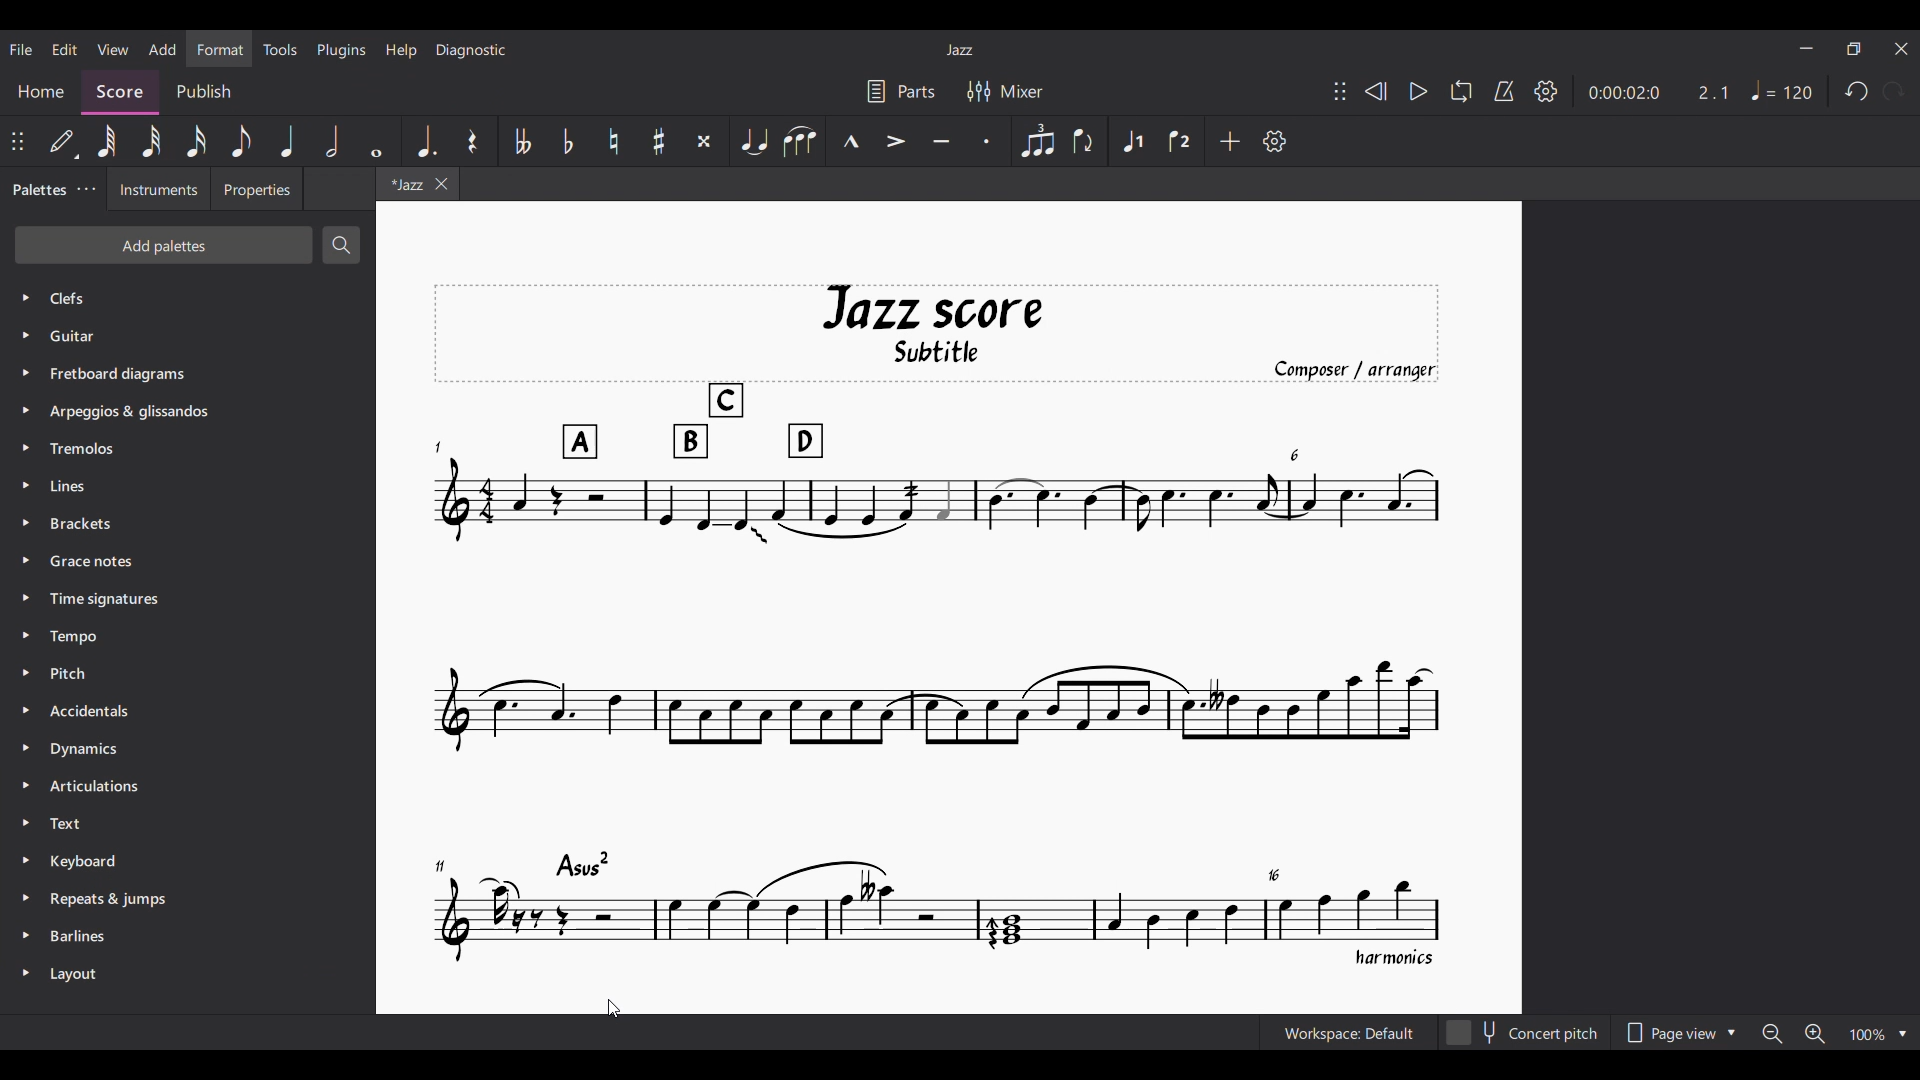 The image size is (1920, 1080). I want to click on Fretboard, so click(116, 375).